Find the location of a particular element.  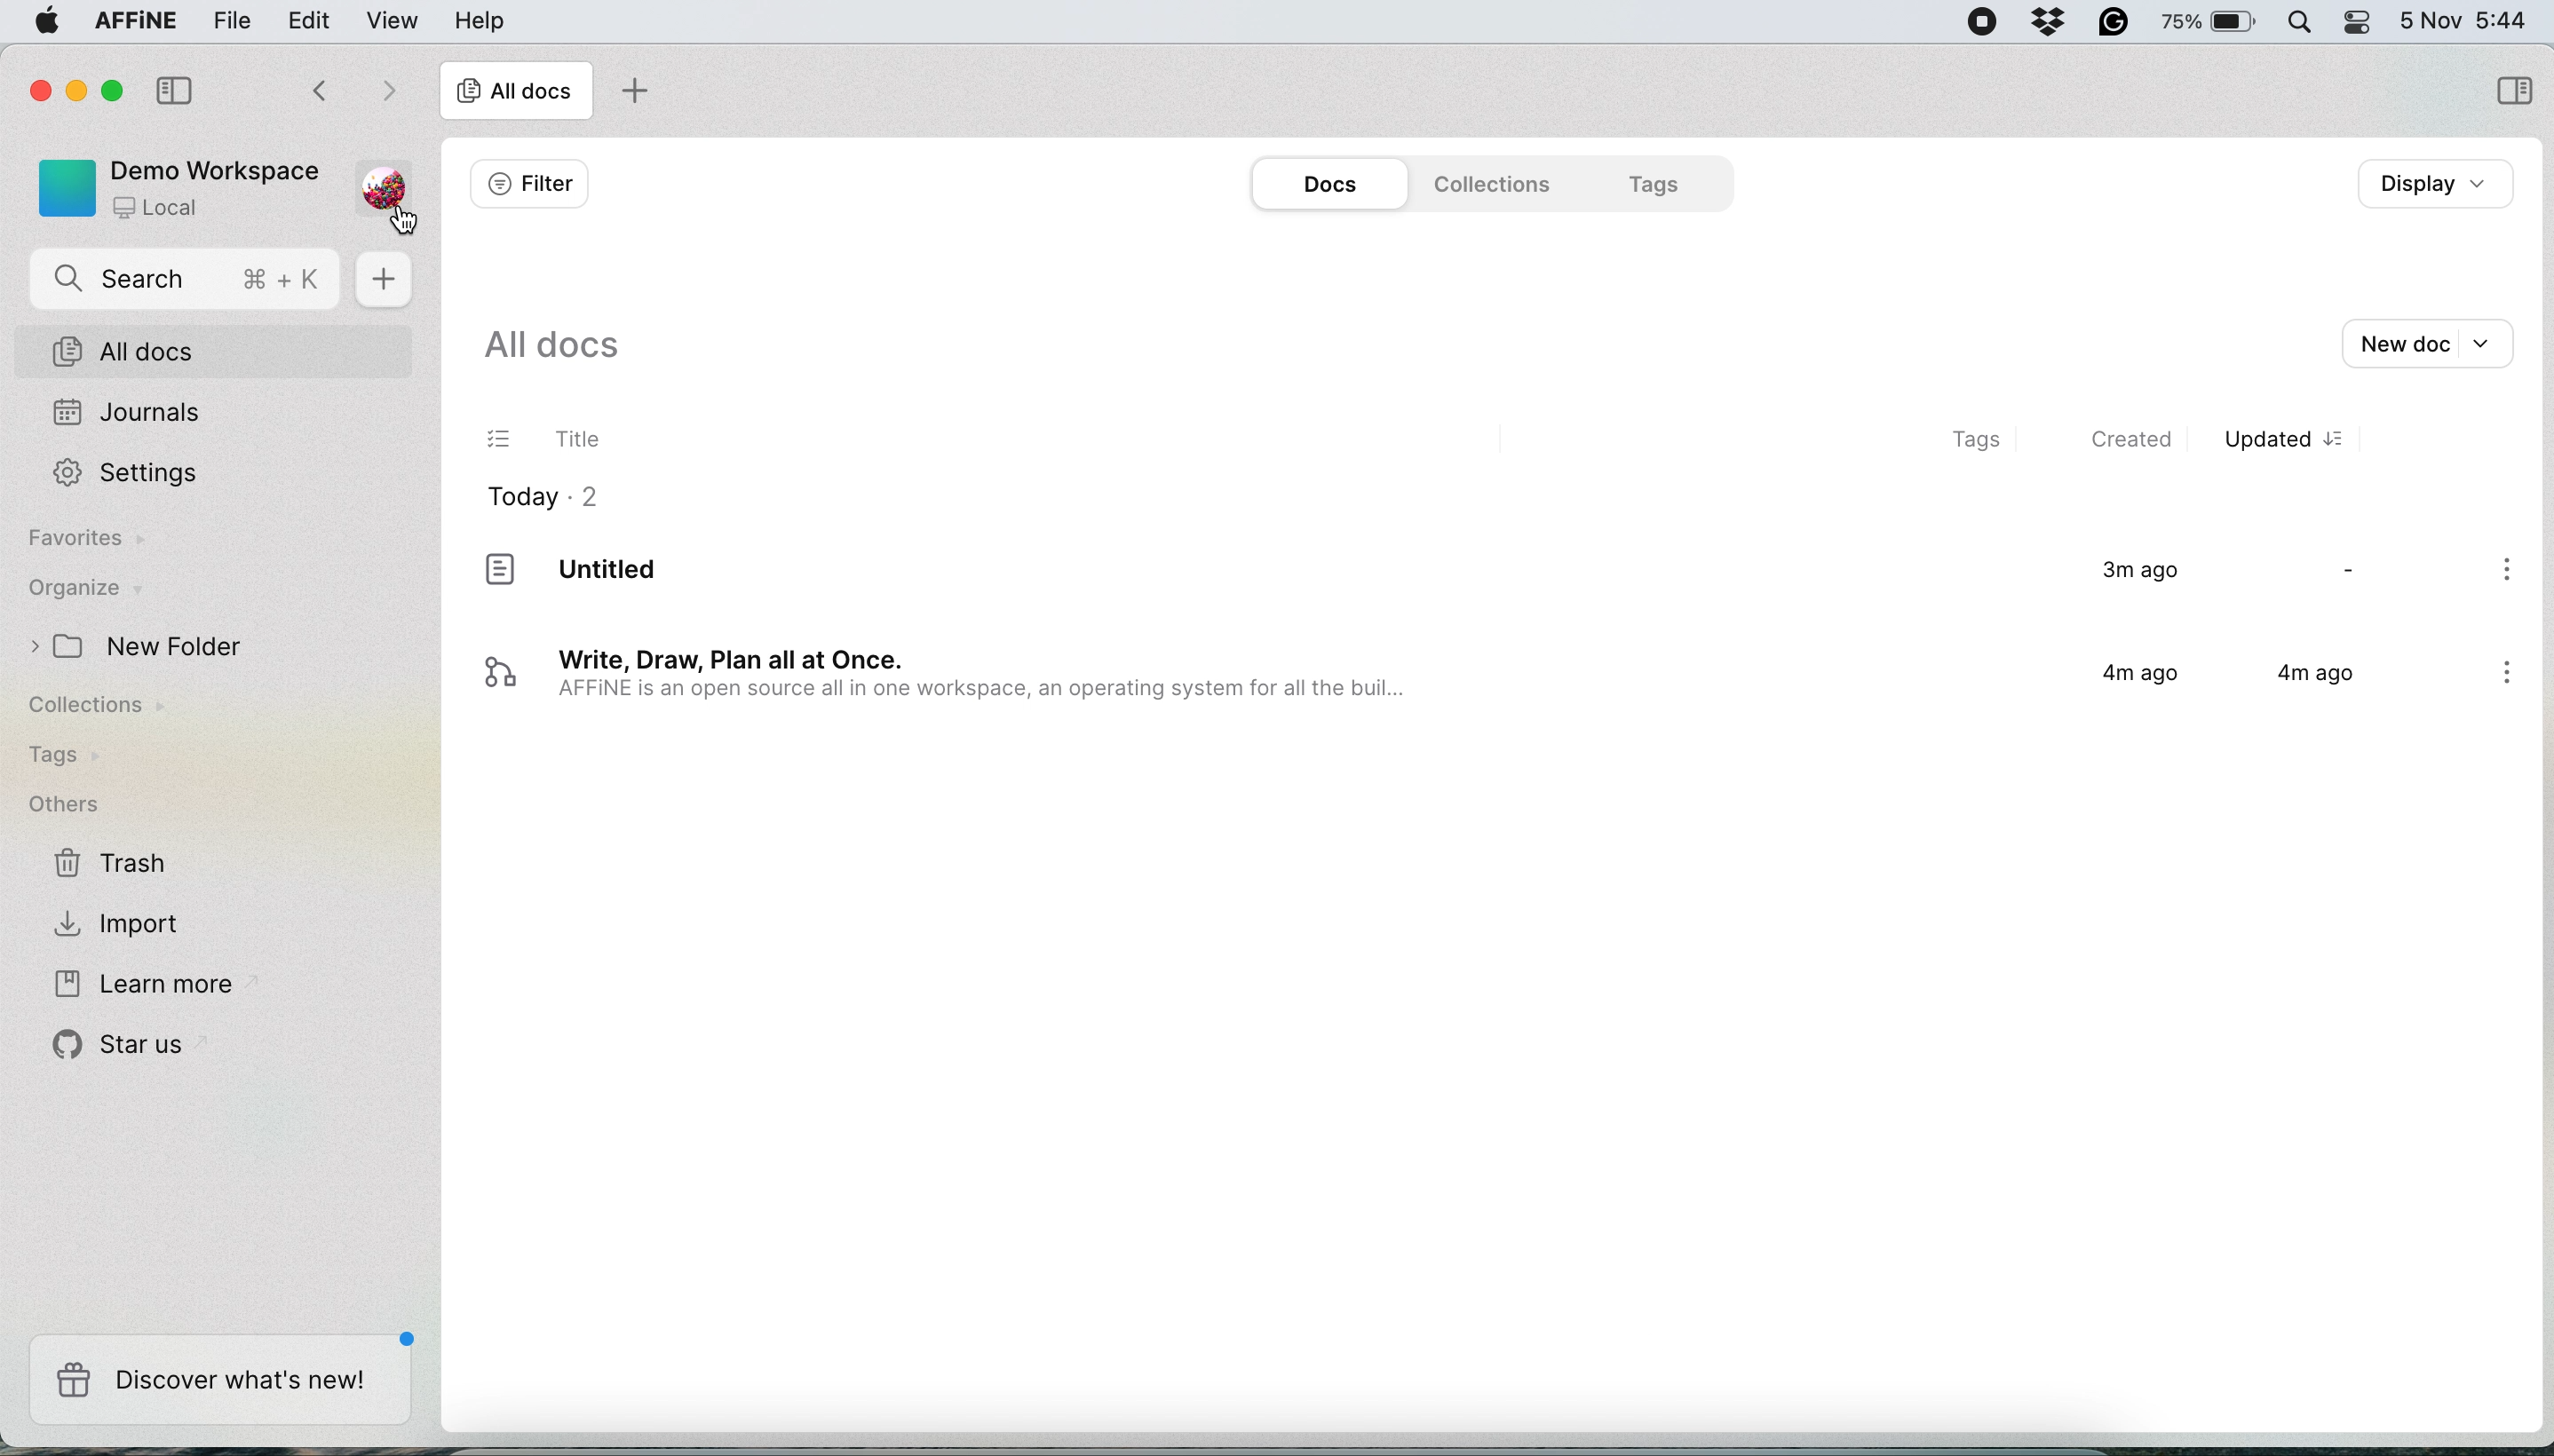

updated is located at coordinates (2298, 440).